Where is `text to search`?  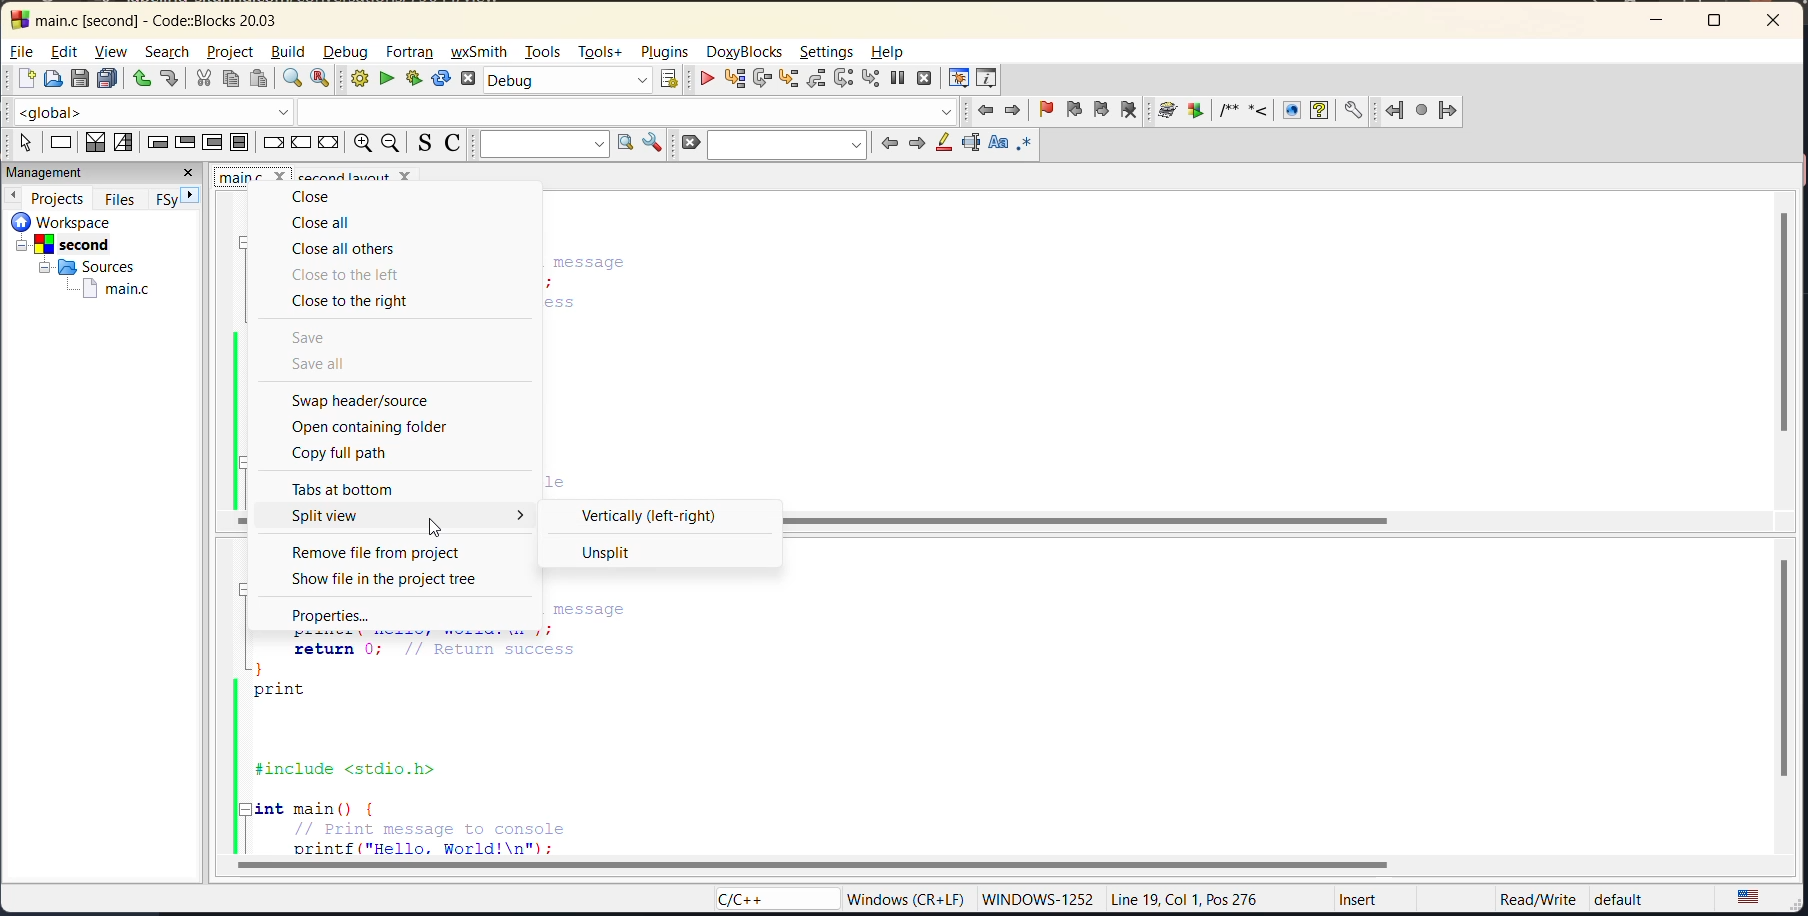 text to search is located at coordinates (549, 145).